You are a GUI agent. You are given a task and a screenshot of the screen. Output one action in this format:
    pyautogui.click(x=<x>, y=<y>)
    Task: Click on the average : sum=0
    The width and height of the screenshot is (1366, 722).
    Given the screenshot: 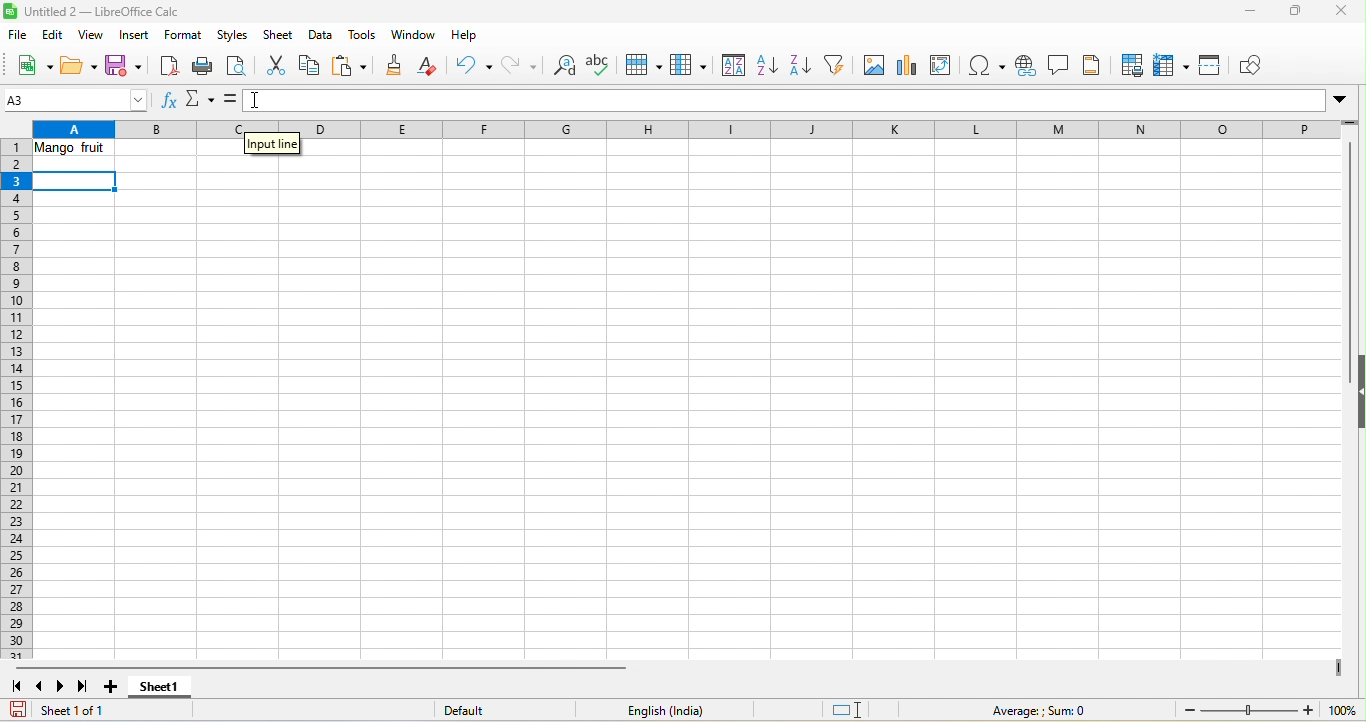 What is the action you would take?
    pyautogui.click(x=1045, y=711)
    